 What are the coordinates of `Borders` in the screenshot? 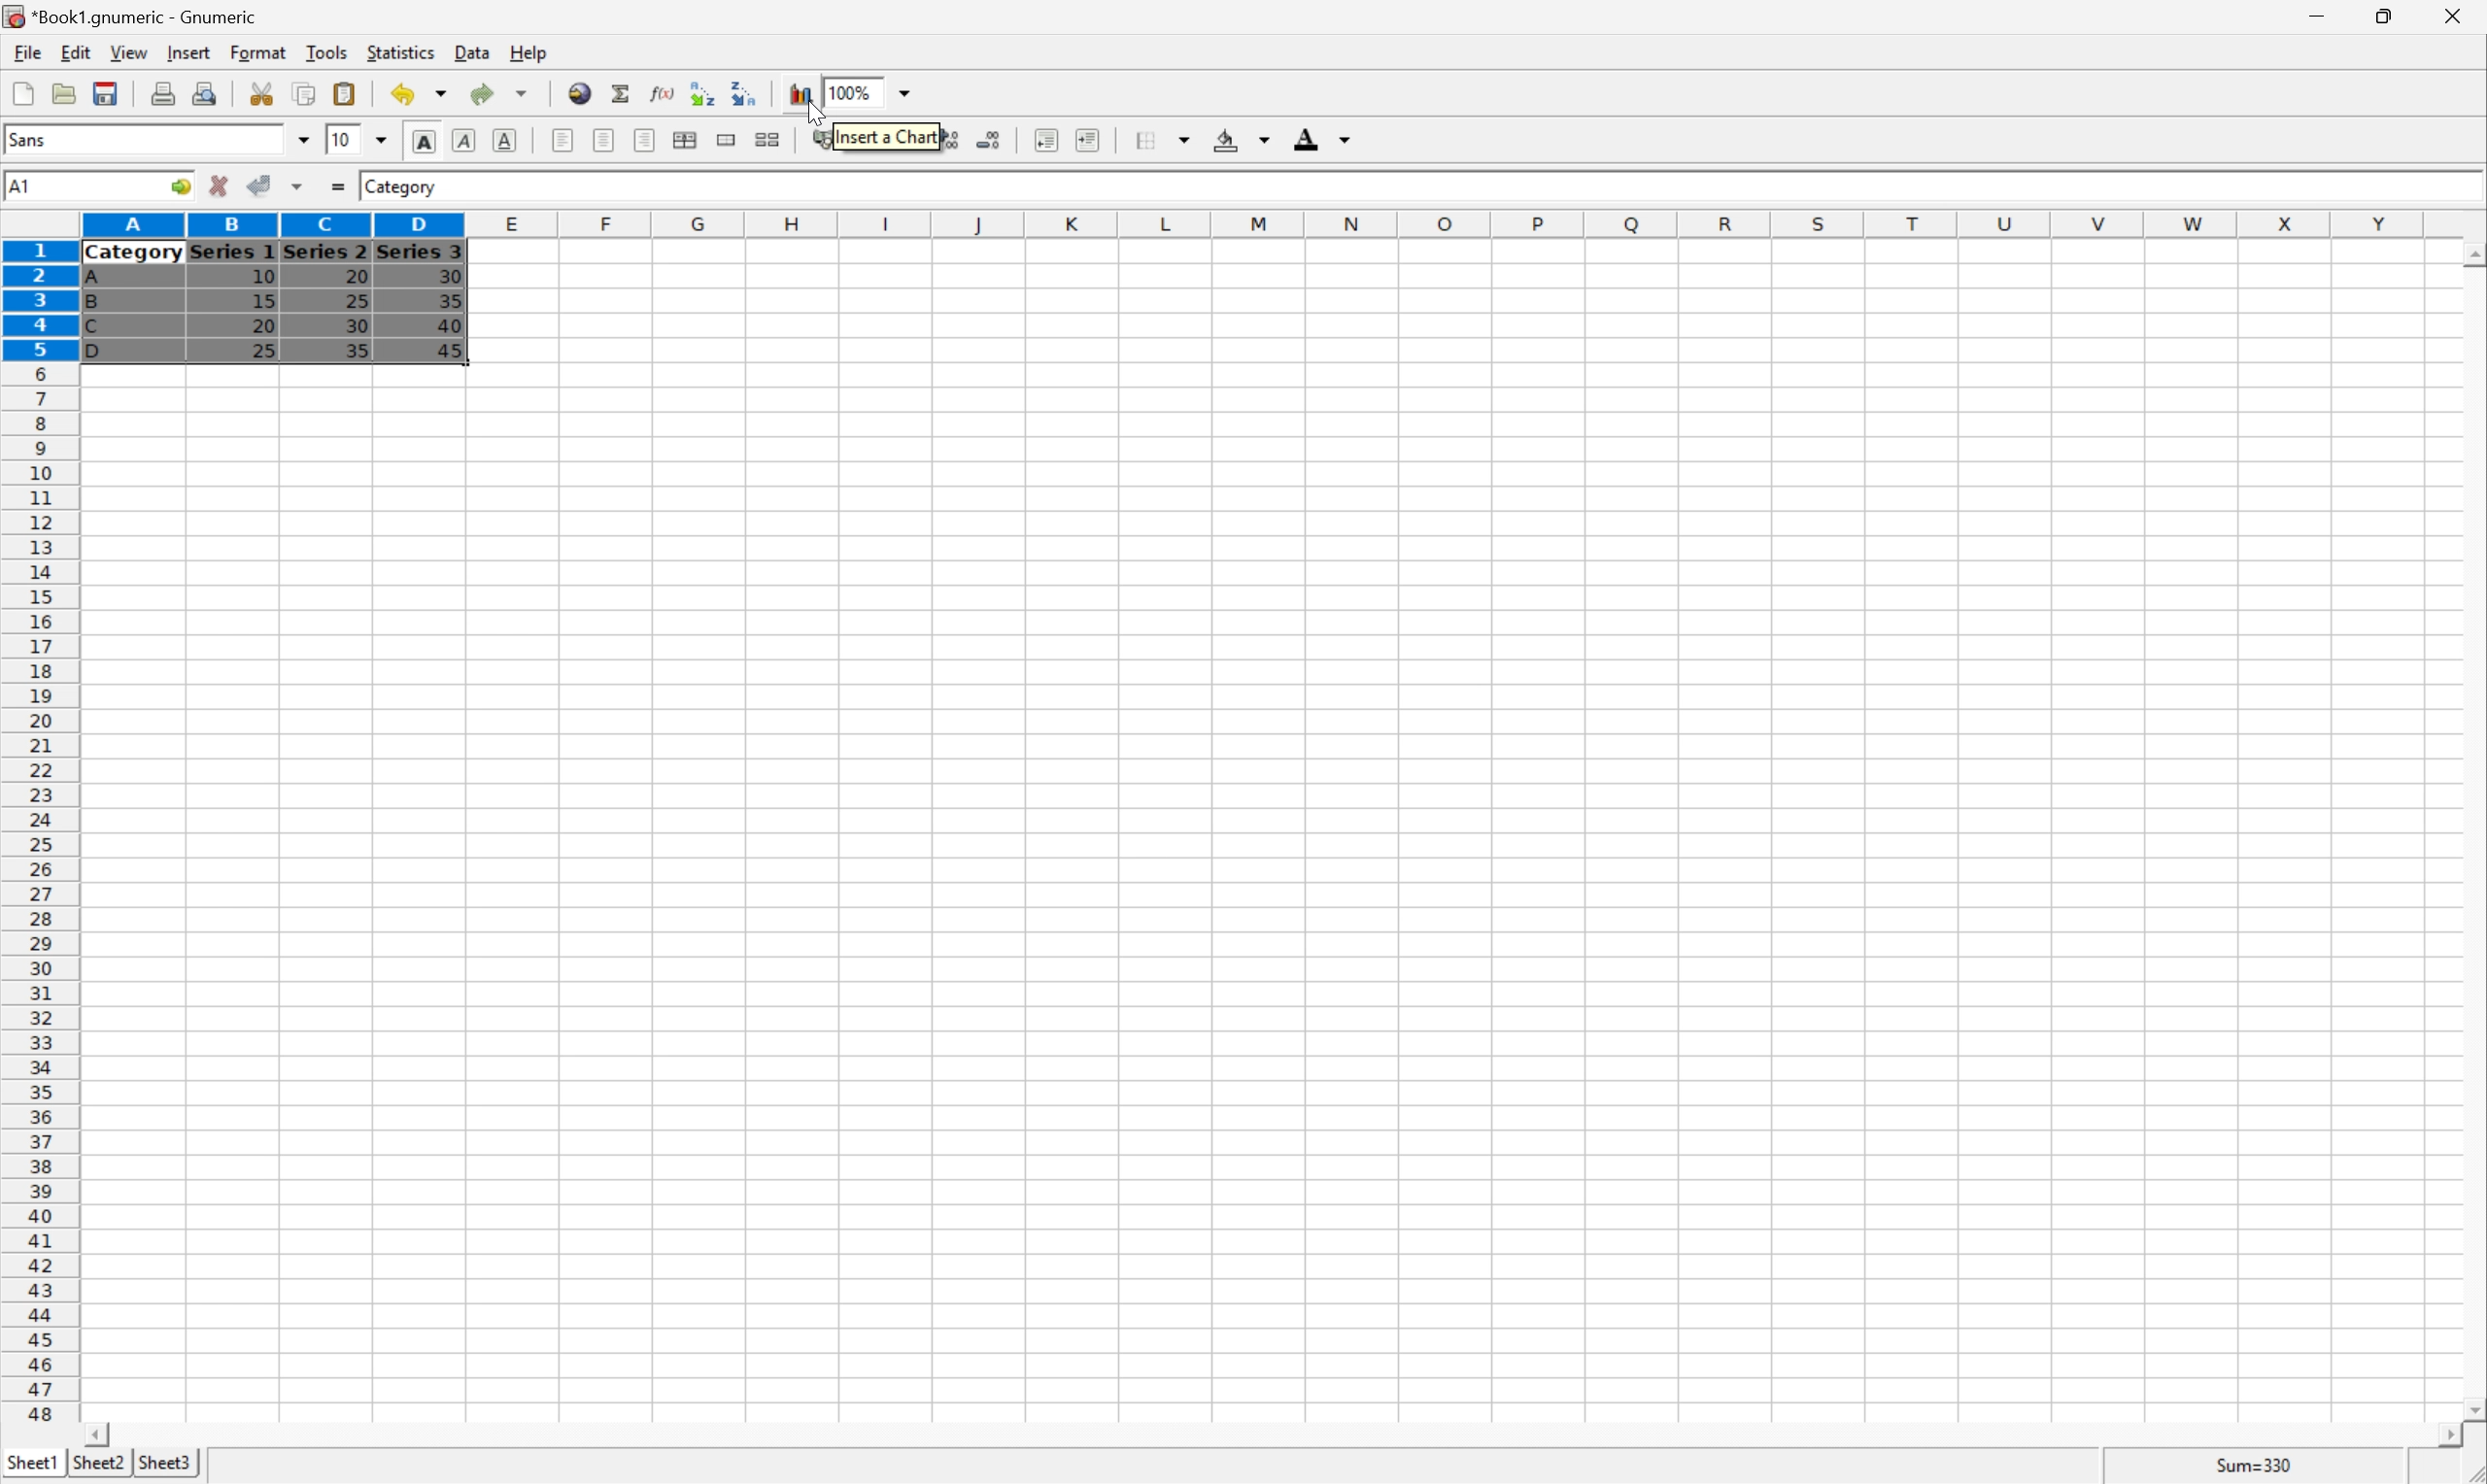 It's located at (1168, 138).